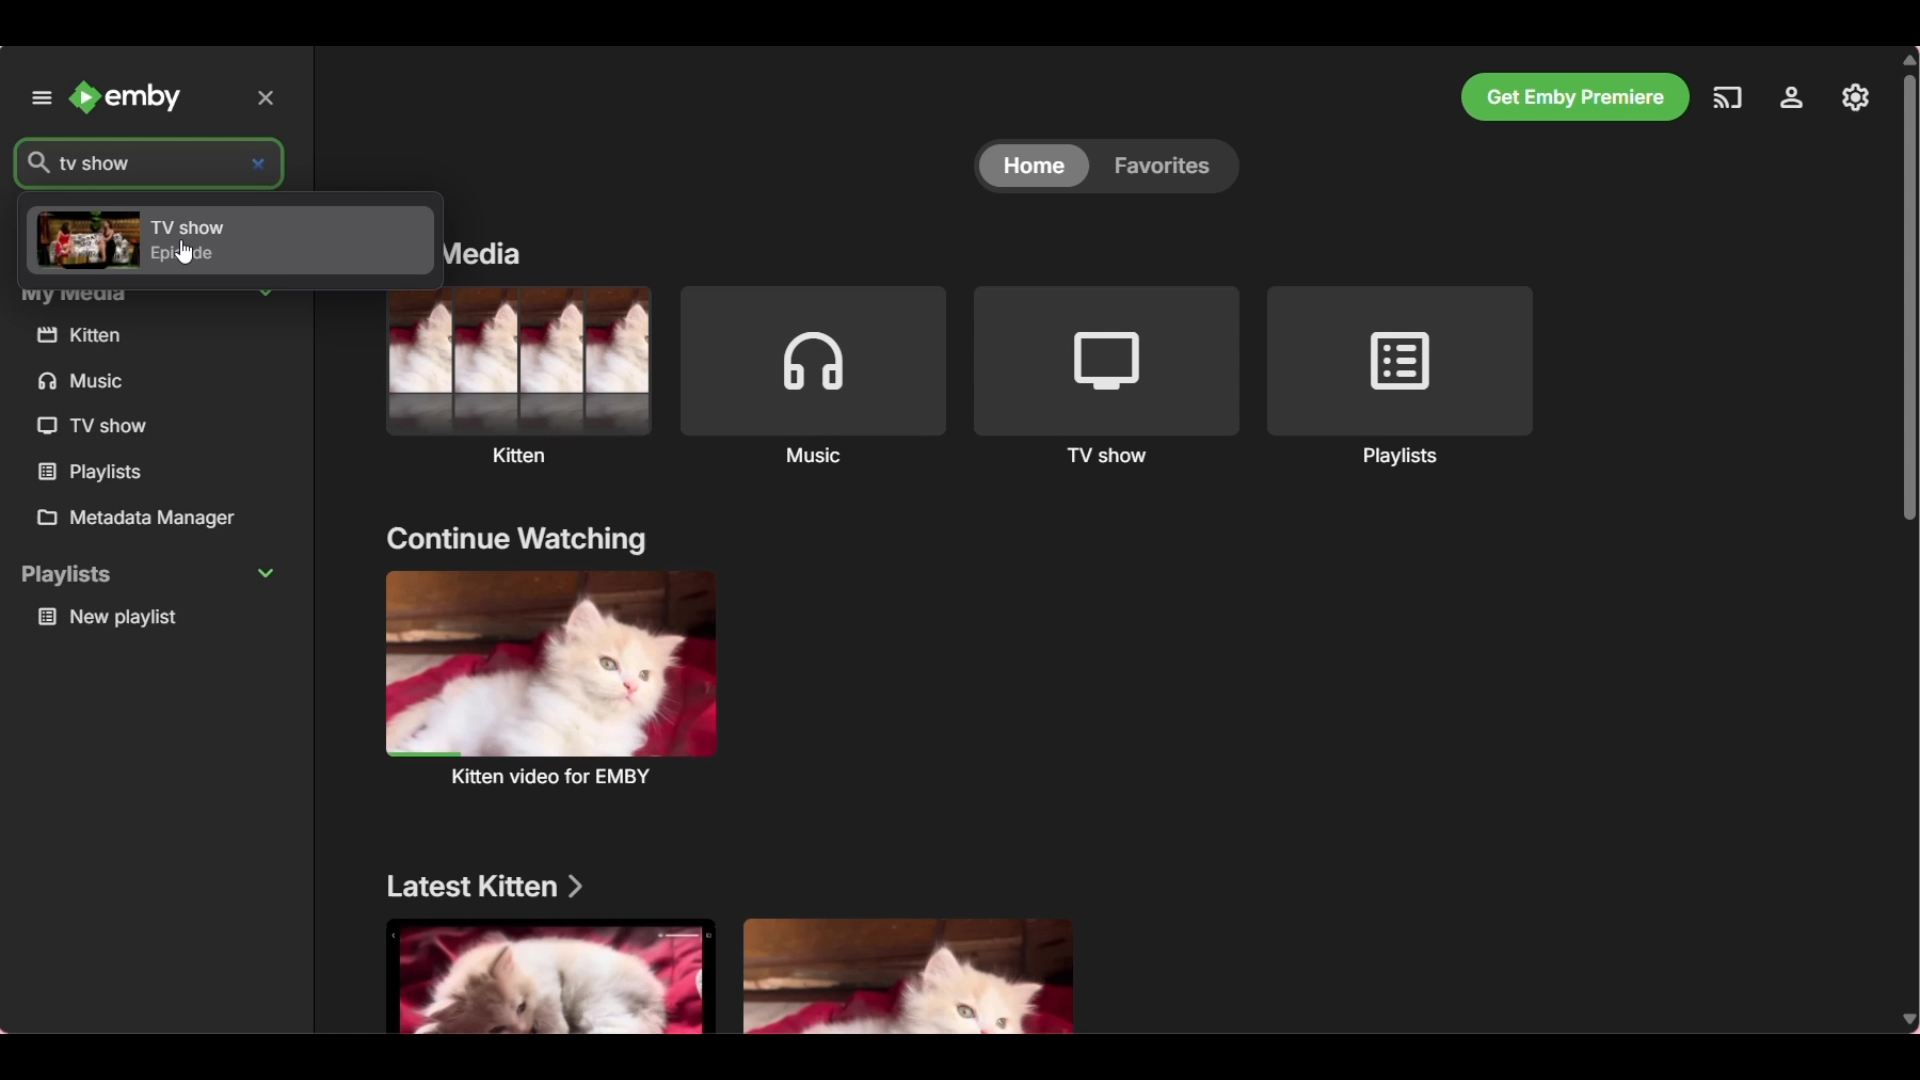 The height and width of the screenshot is (1080, 1920). Describe the element at coordinates (127, 96) in the screenshot. I see `Emby` at that location.